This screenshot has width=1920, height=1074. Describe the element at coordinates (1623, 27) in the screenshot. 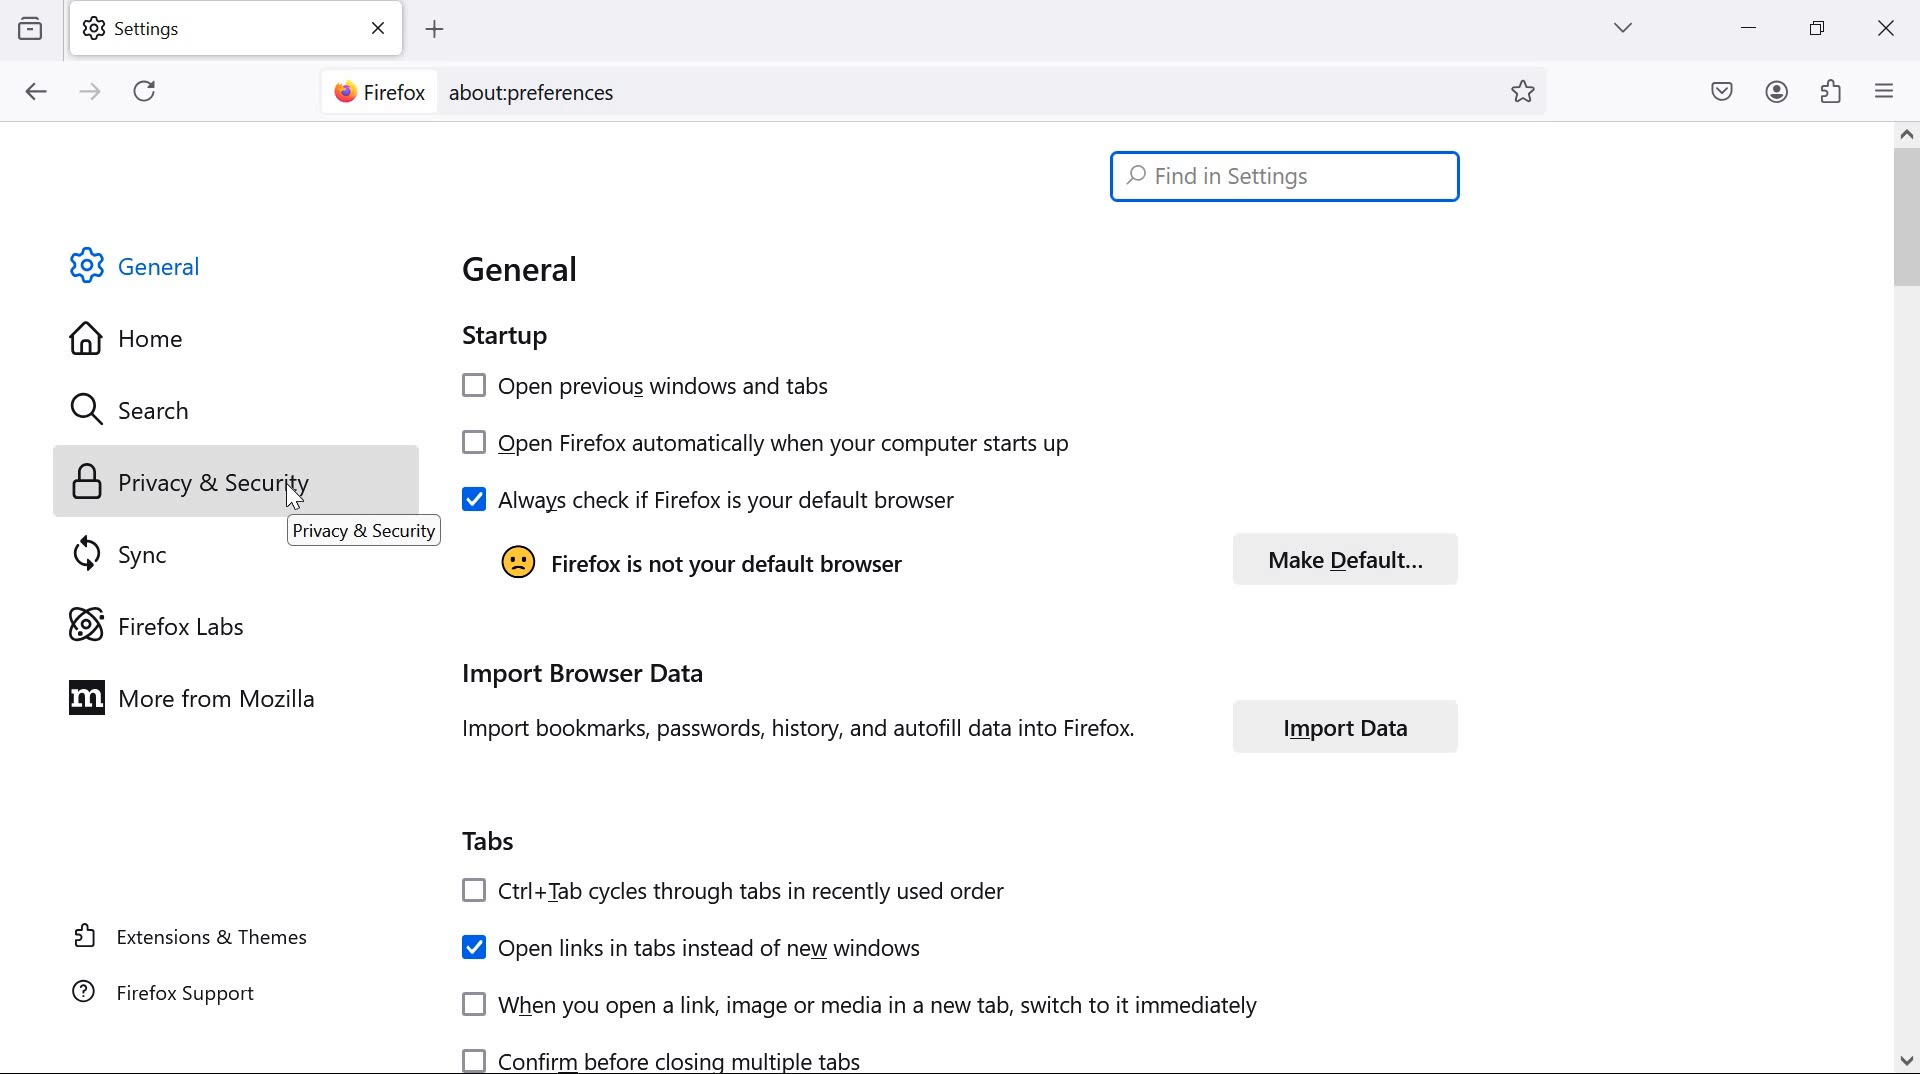

I see `list all tabs` at that location.